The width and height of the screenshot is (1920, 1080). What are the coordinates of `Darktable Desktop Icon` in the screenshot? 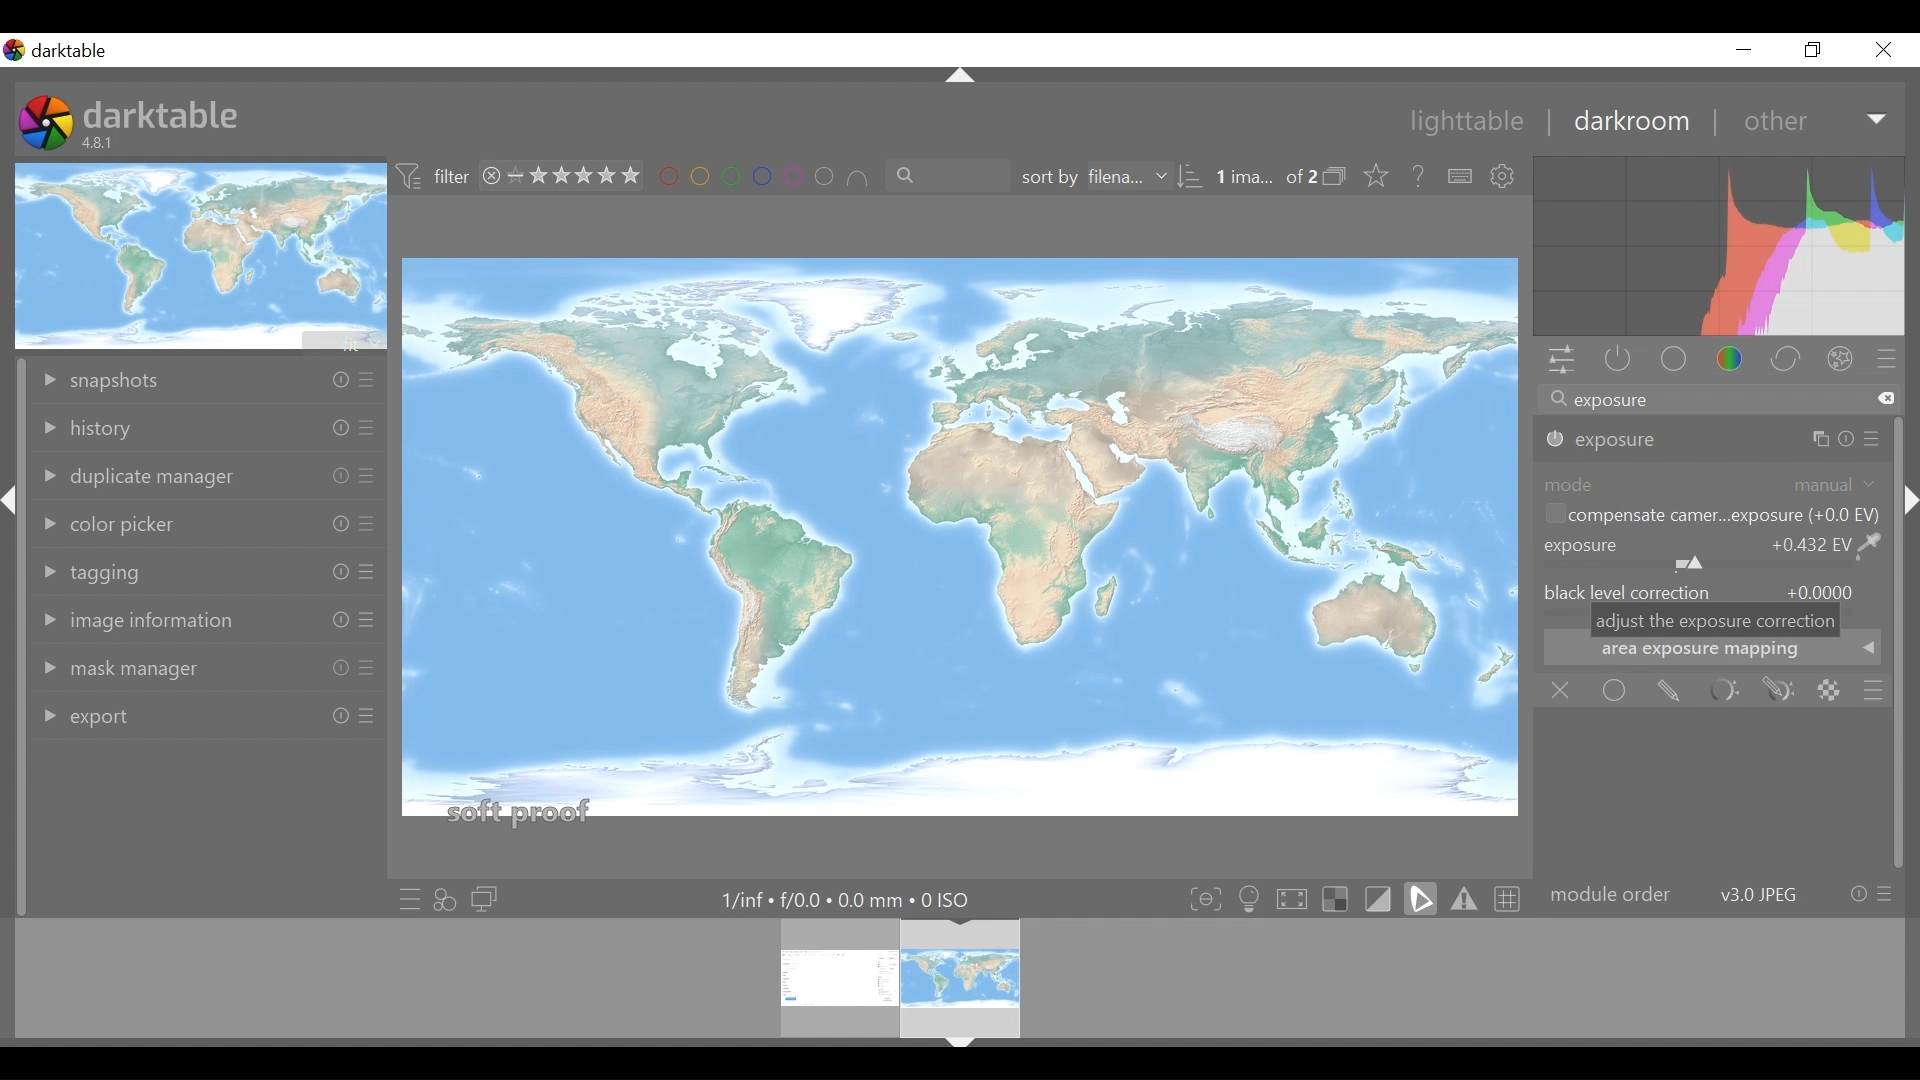 It's located at (48, 125).